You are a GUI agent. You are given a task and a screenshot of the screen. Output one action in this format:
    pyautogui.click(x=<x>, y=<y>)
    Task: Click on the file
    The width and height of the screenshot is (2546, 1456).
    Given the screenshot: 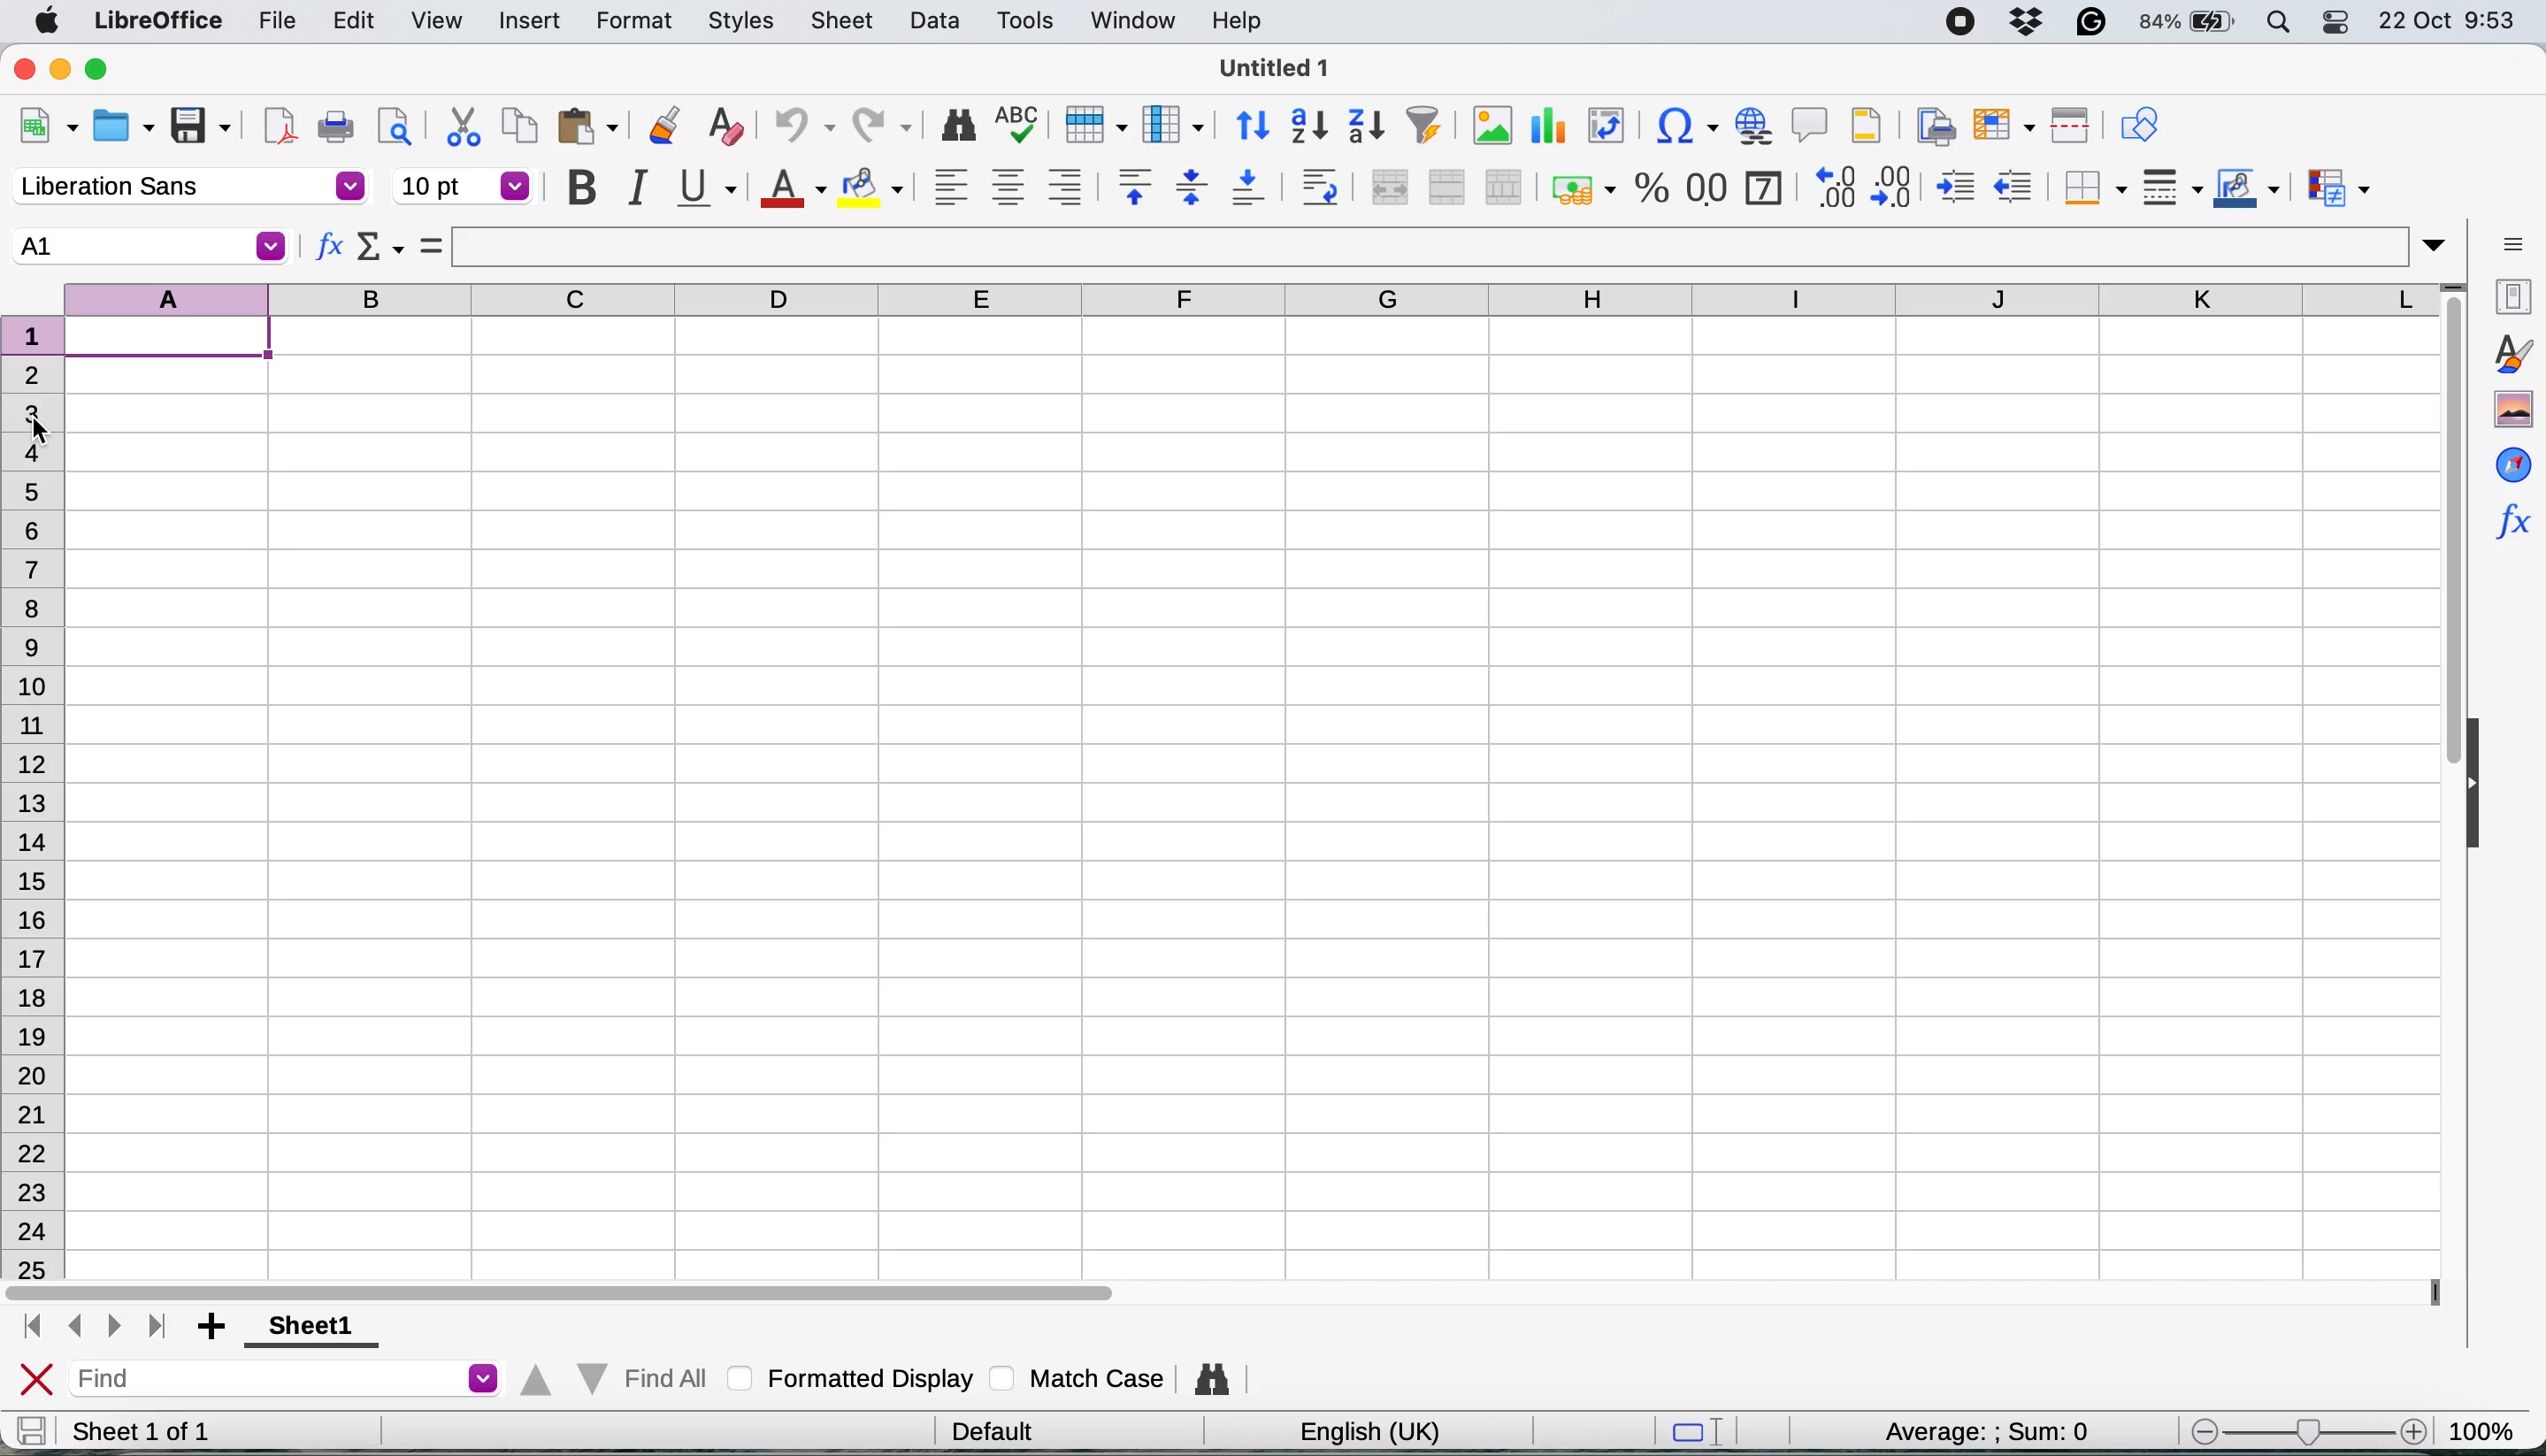 What is the action you would take?
    pyautogui.click(x=277, y=23)
    